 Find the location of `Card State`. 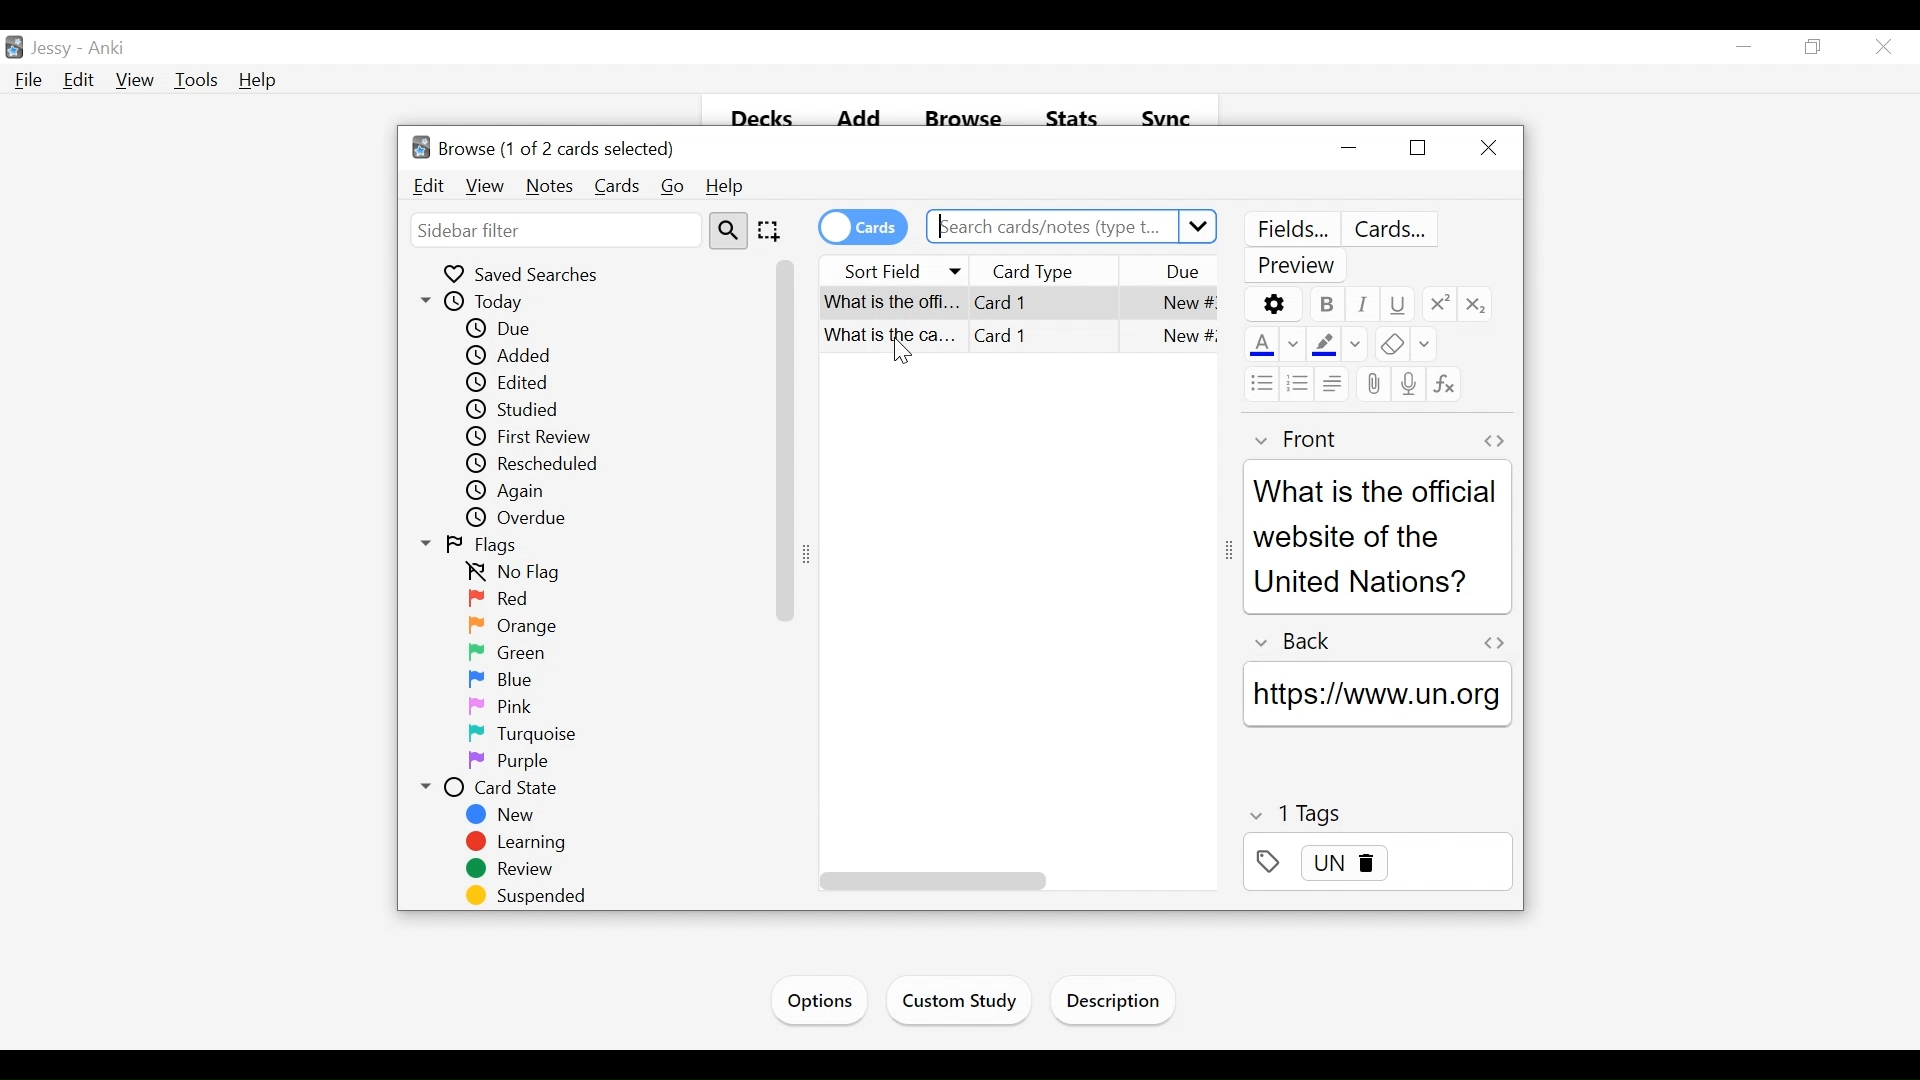

Card State is located at coordinates (489, 789).